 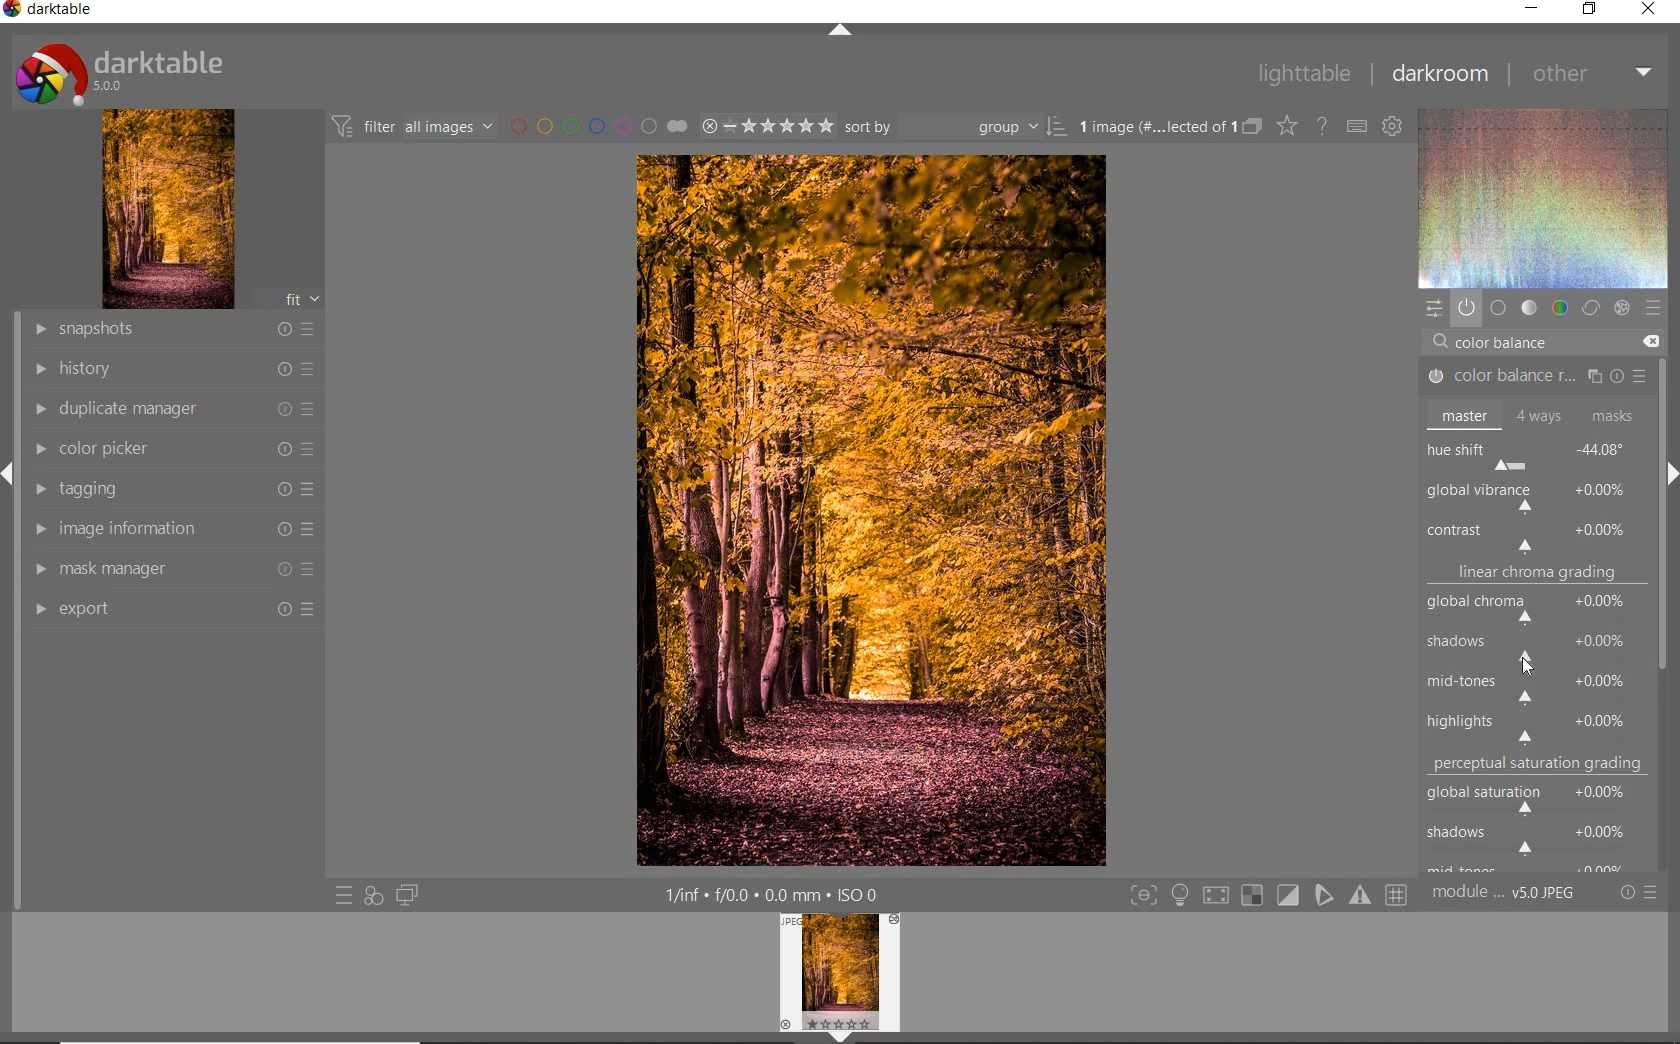 I want to click on DELETE, so click(x=1650, y=341).